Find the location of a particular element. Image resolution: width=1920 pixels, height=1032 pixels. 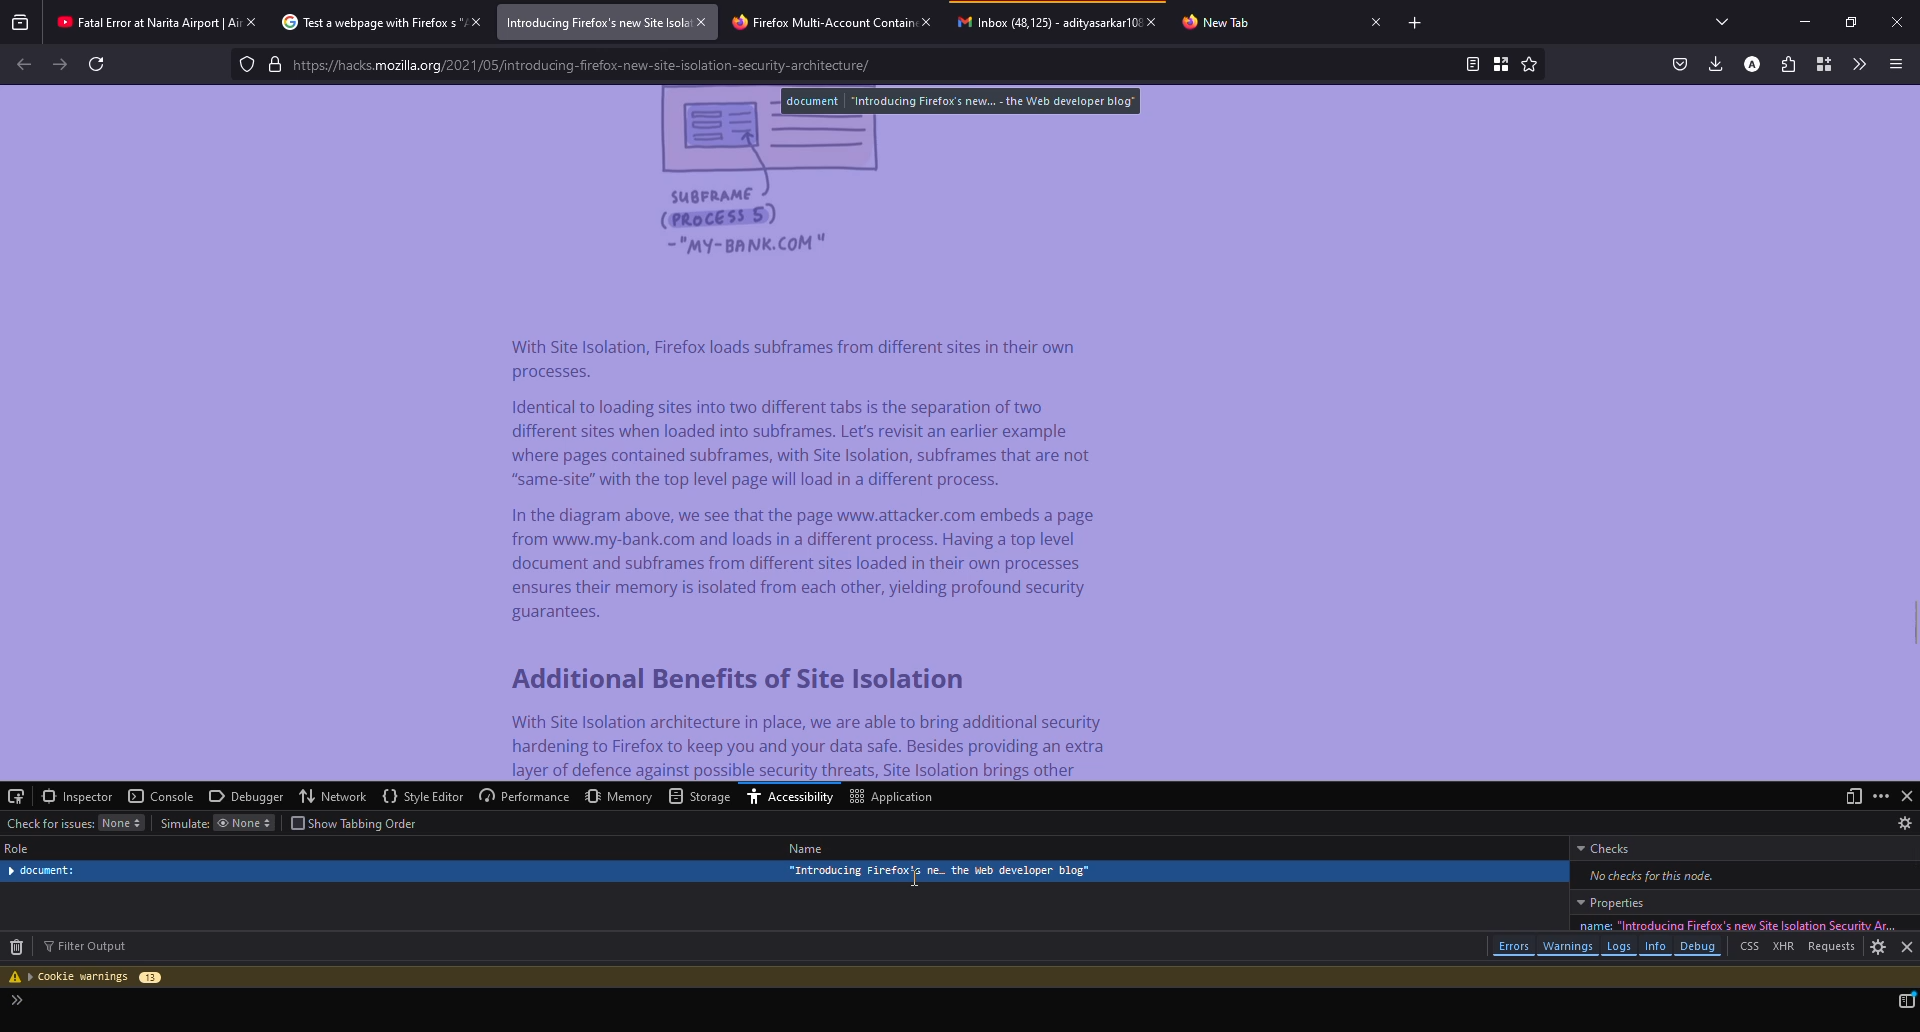

simulate is located at coordinates (182, 823).